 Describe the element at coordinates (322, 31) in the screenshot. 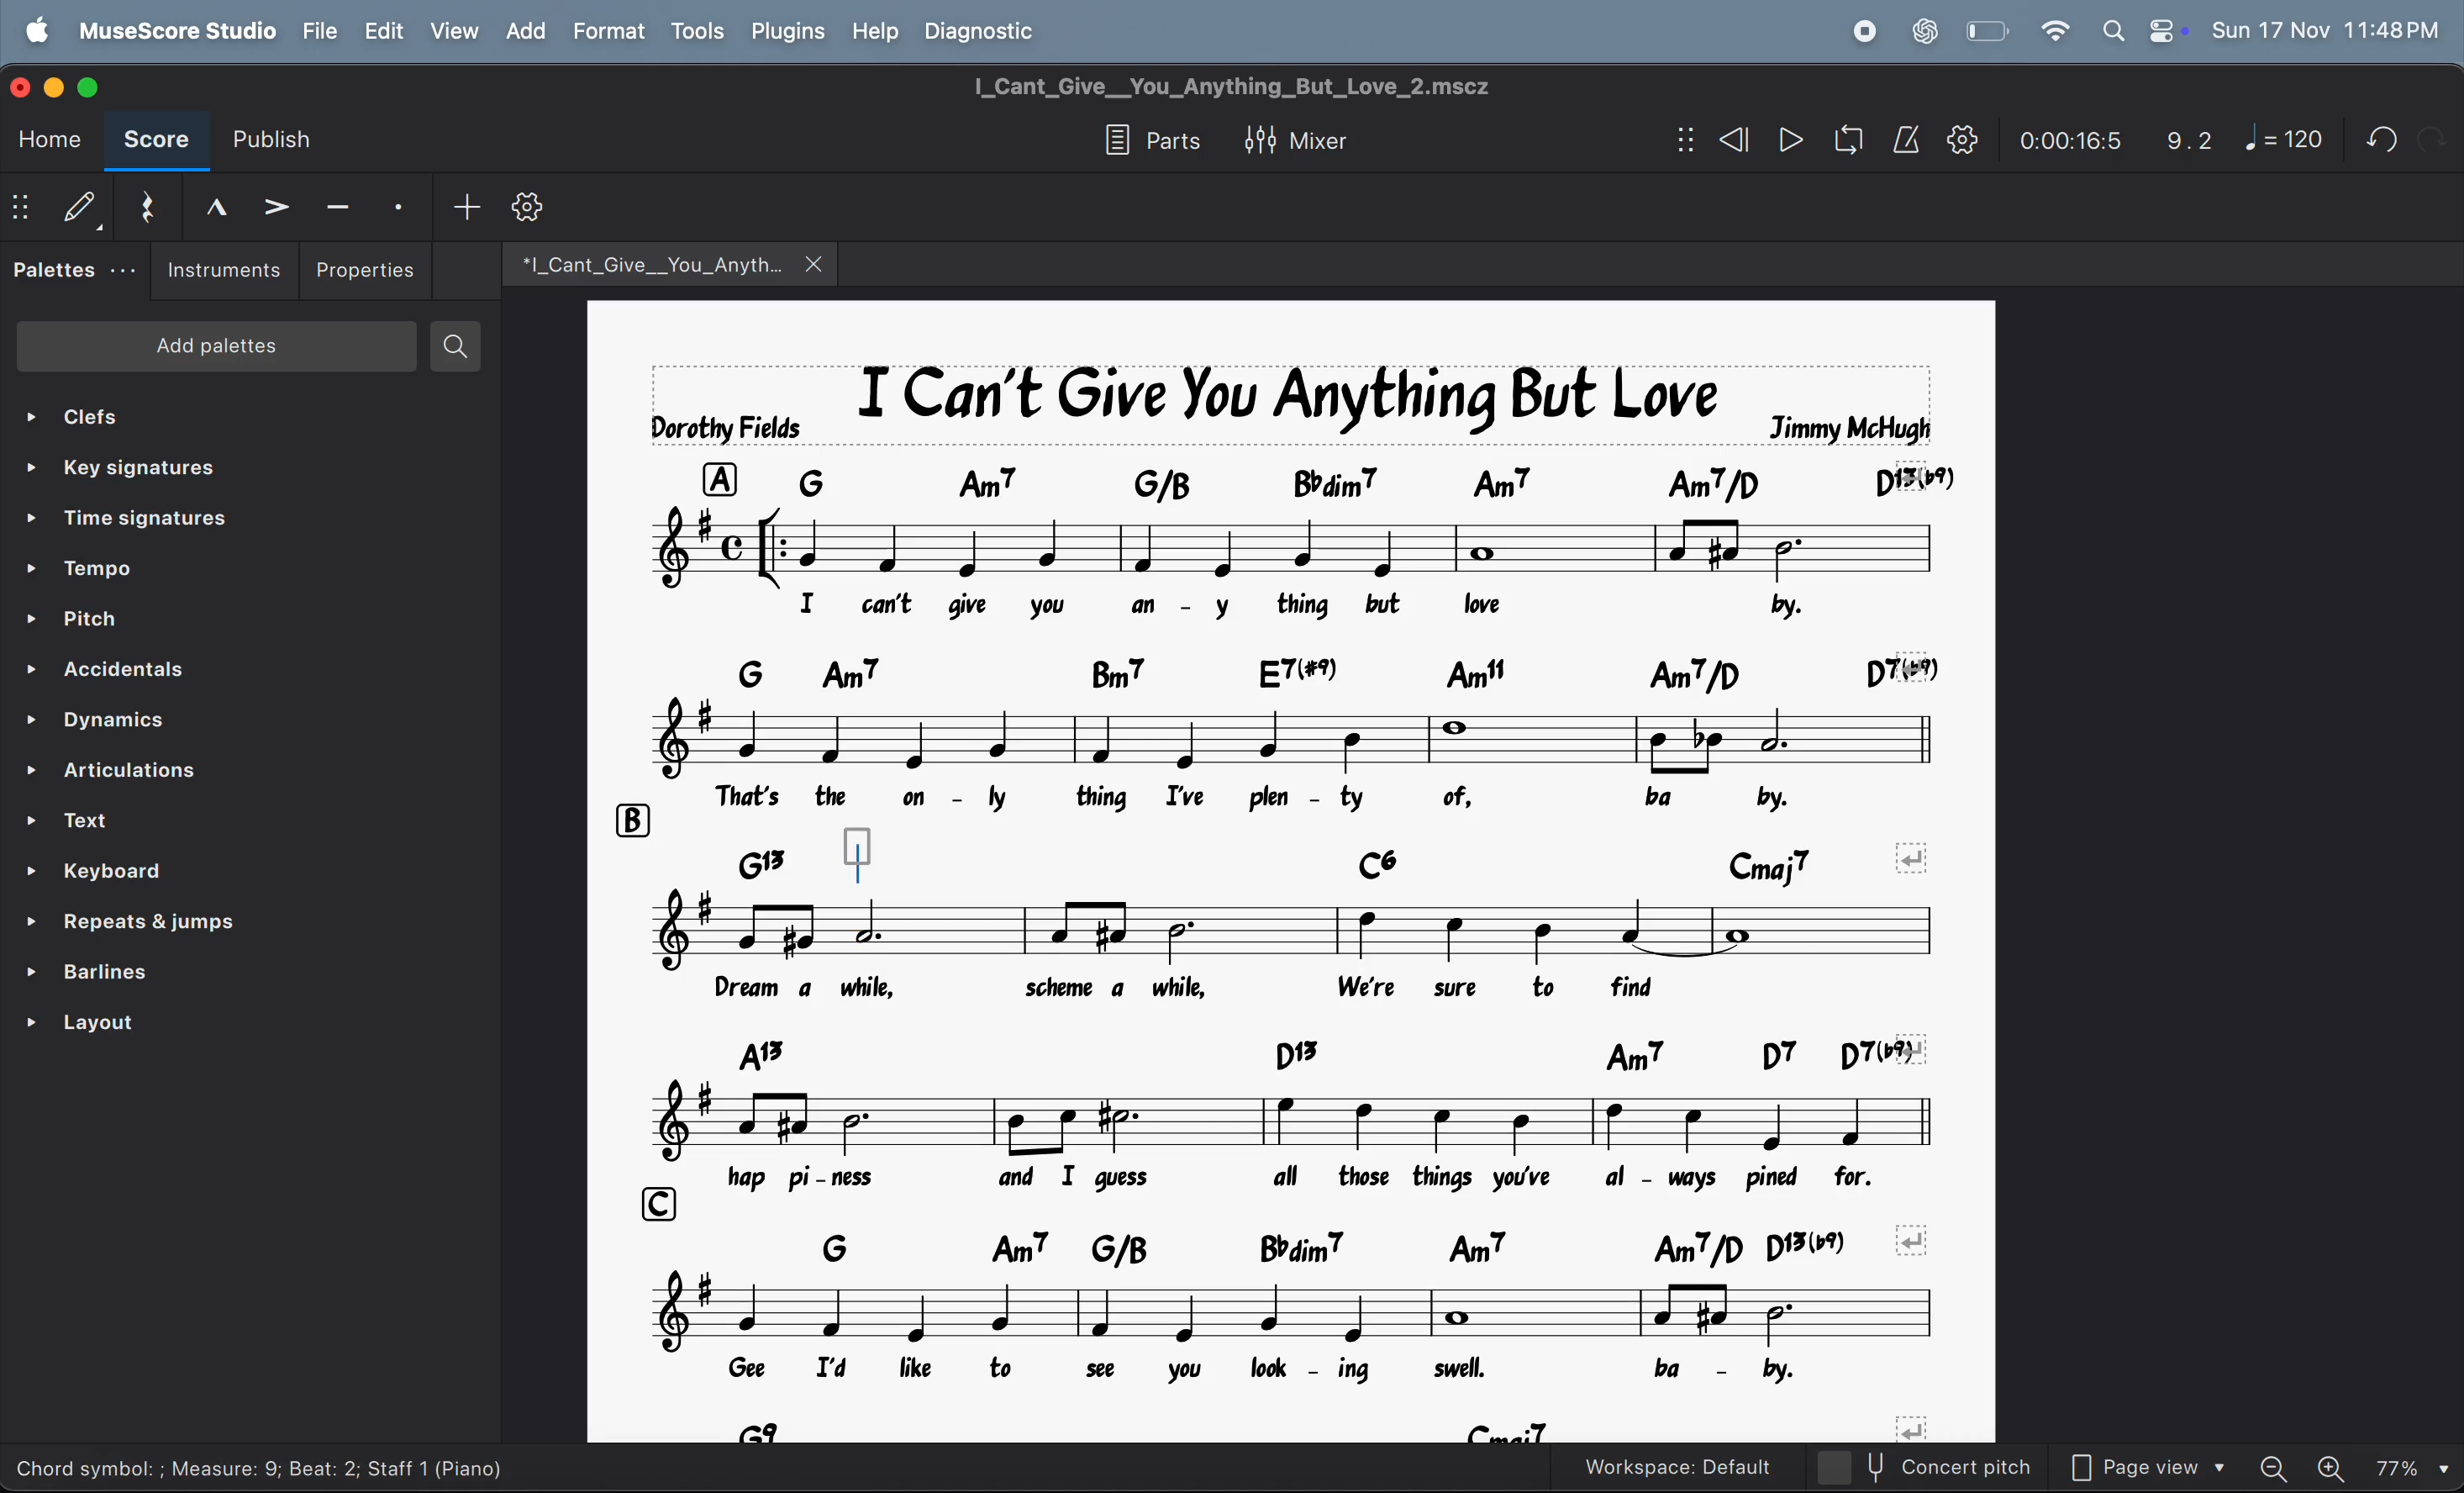

I see `file` at that location.